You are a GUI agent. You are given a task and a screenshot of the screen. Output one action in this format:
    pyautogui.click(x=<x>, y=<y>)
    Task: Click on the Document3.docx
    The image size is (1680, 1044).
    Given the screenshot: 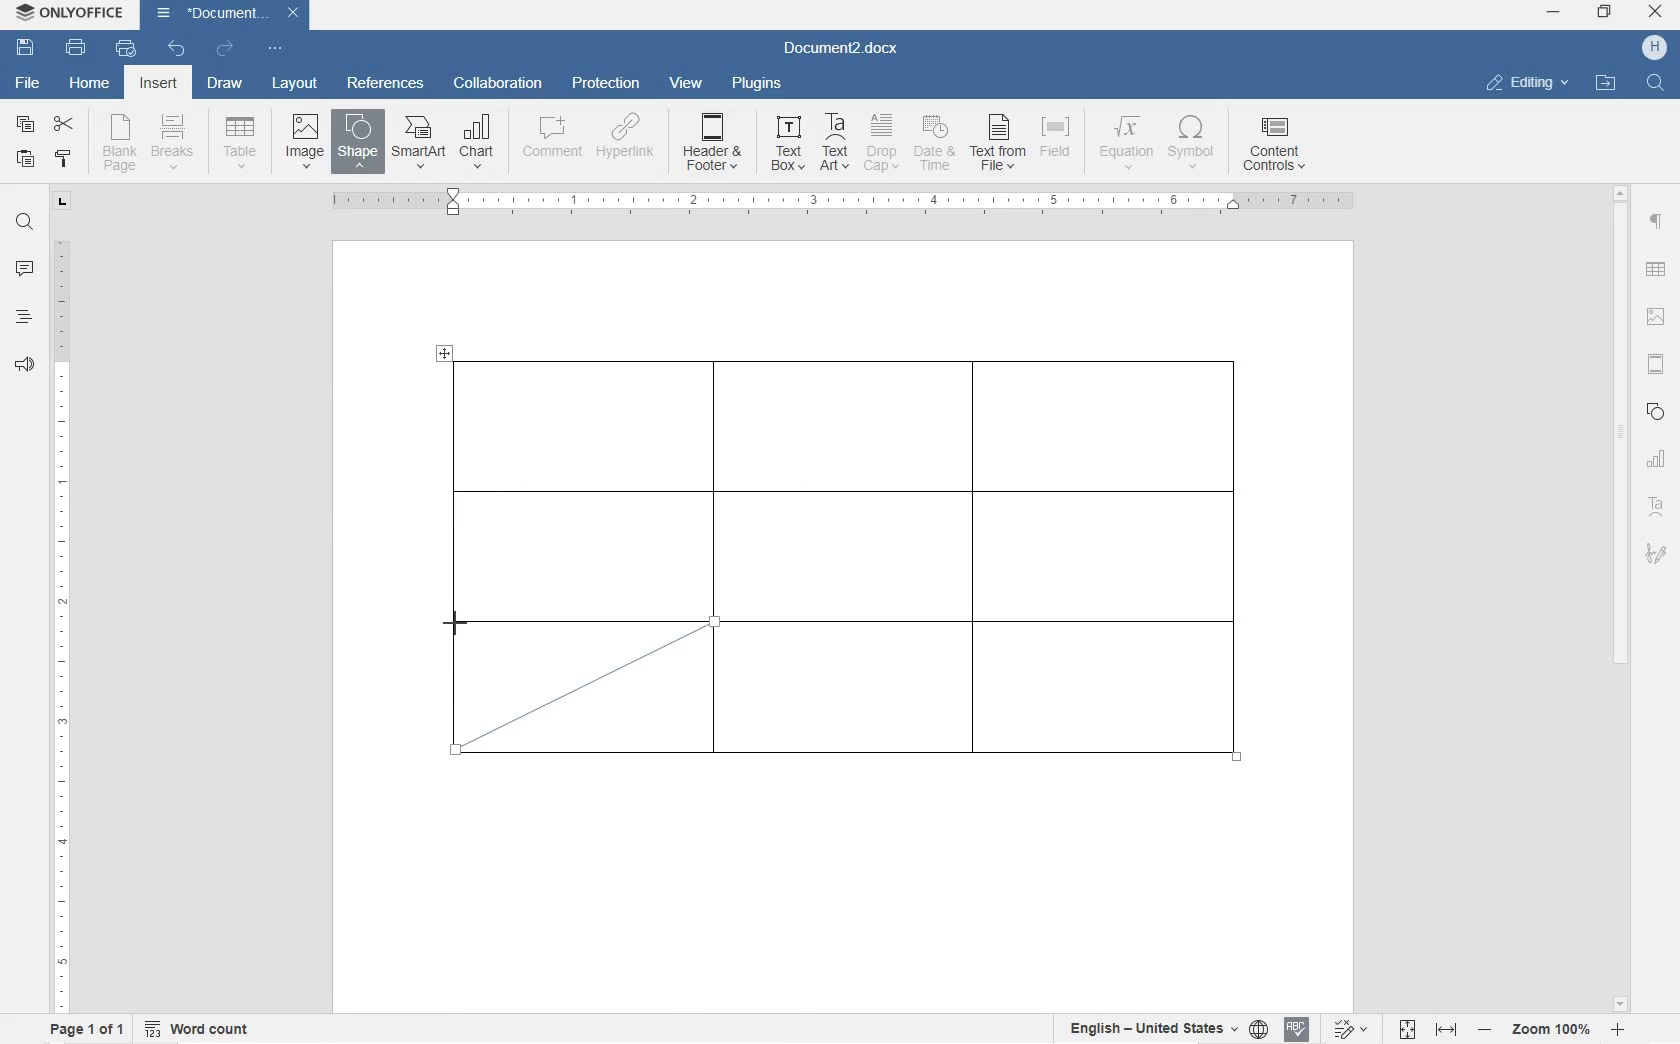 What is the action you would take?
    pyautogui.click(x=227, y=15)
    